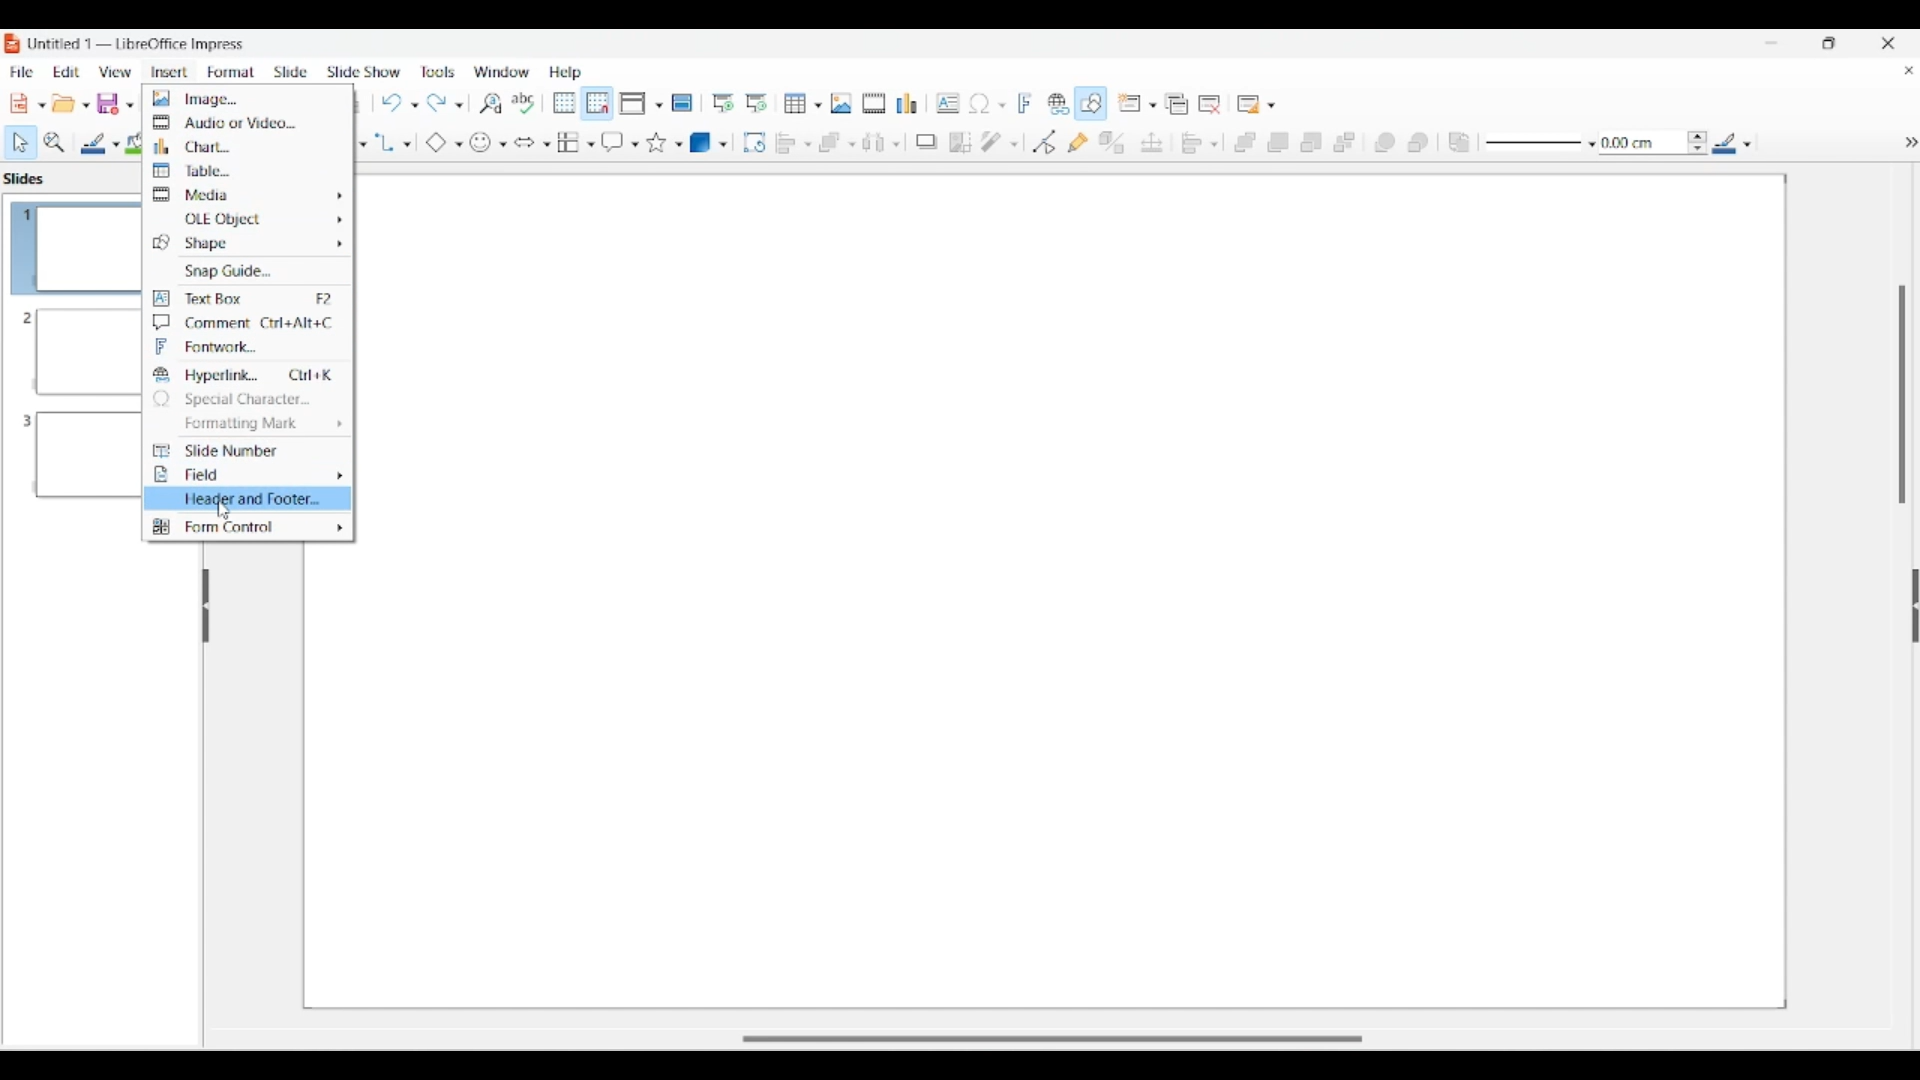  What do you see at coordinates (1059, 103) in the screenshot?
I see `Insert hyperlink` at bounding box center [1059, 103].